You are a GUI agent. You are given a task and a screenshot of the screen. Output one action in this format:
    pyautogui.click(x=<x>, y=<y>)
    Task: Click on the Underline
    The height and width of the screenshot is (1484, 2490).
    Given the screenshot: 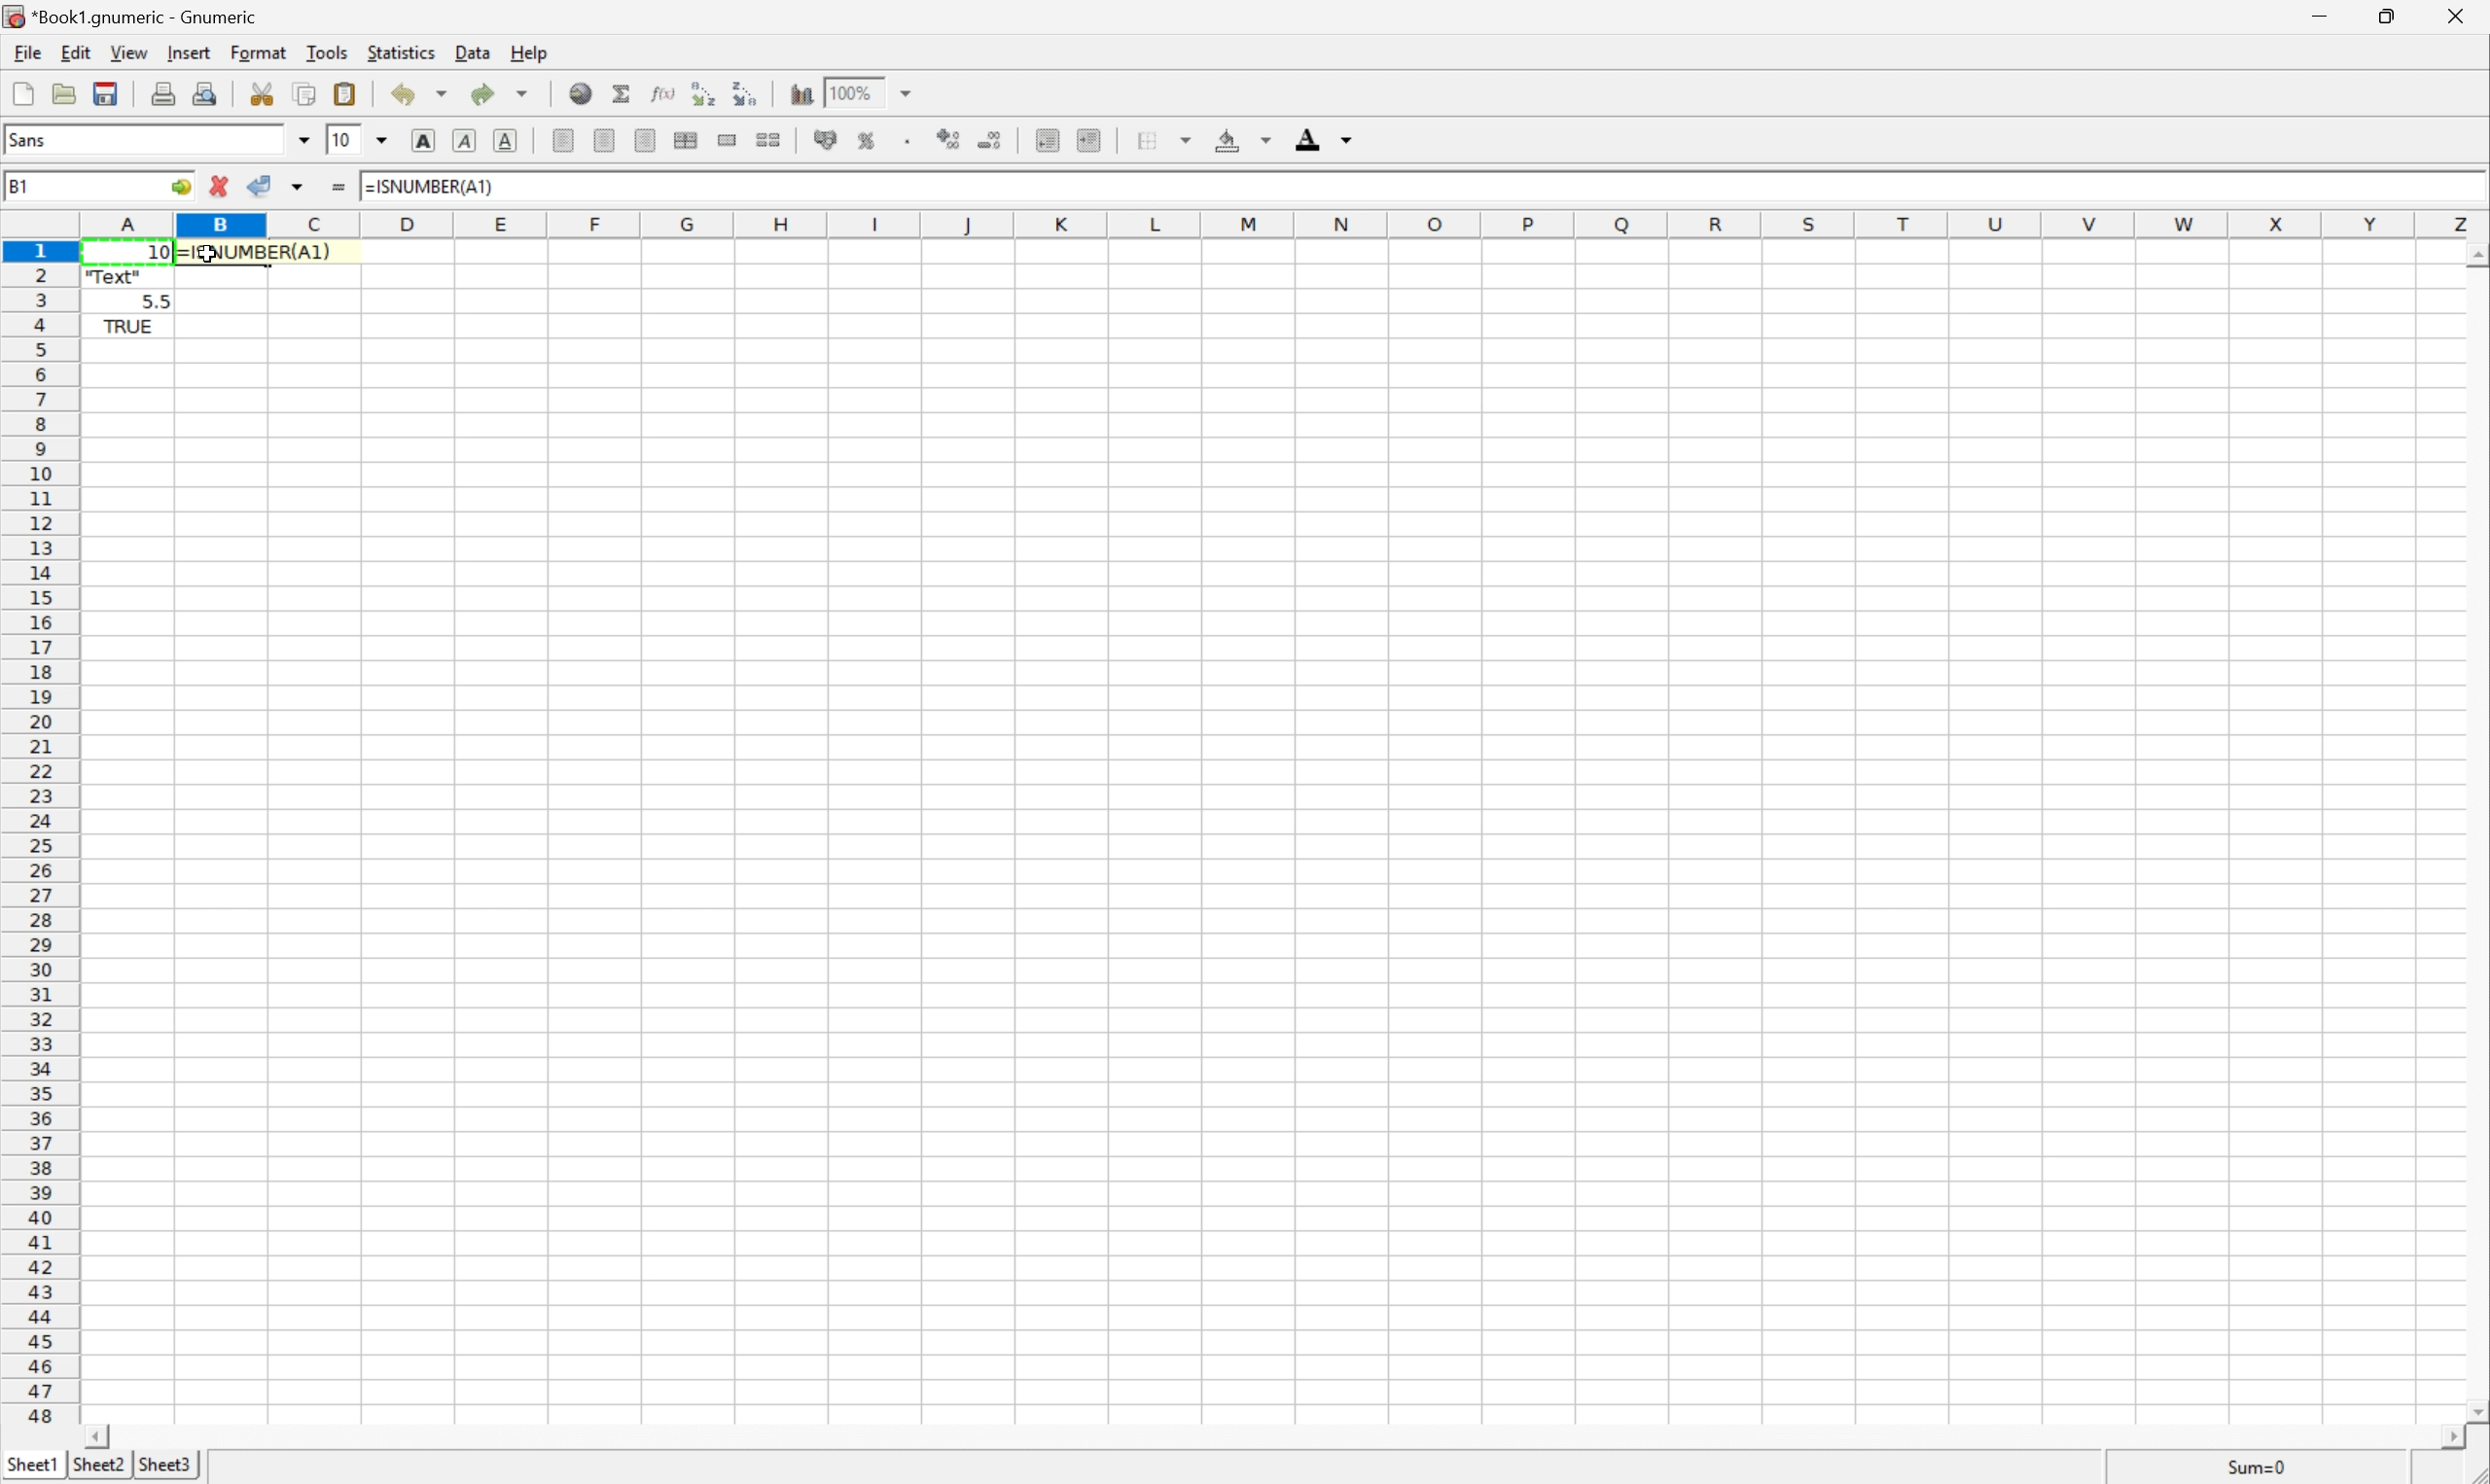 What is the action you would take?
    pyautogui.click(x=506, y=140)
    